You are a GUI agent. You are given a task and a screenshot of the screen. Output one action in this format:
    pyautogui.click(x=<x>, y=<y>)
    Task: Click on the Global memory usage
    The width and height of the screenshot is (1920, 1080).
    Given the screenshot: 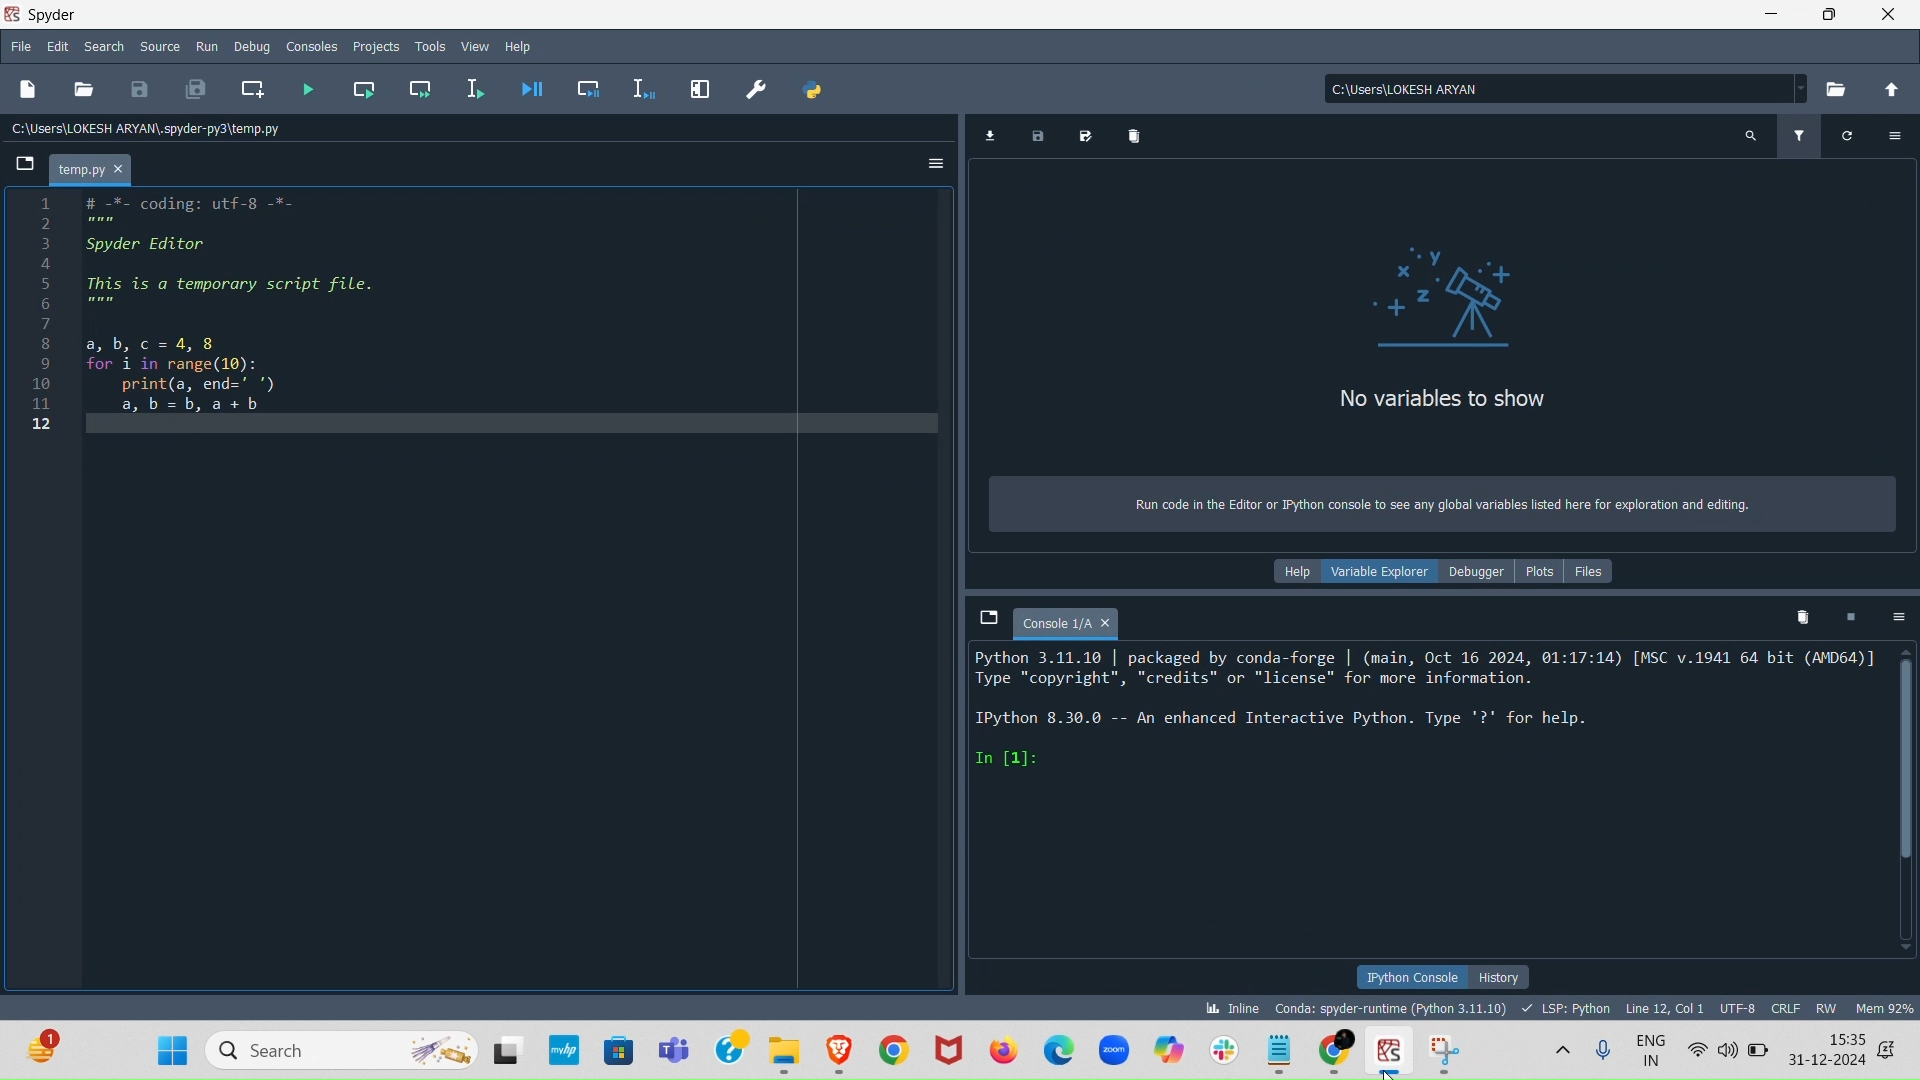 What is the action you would take?
    pyautogui.click(x=1884, y=1006)
    